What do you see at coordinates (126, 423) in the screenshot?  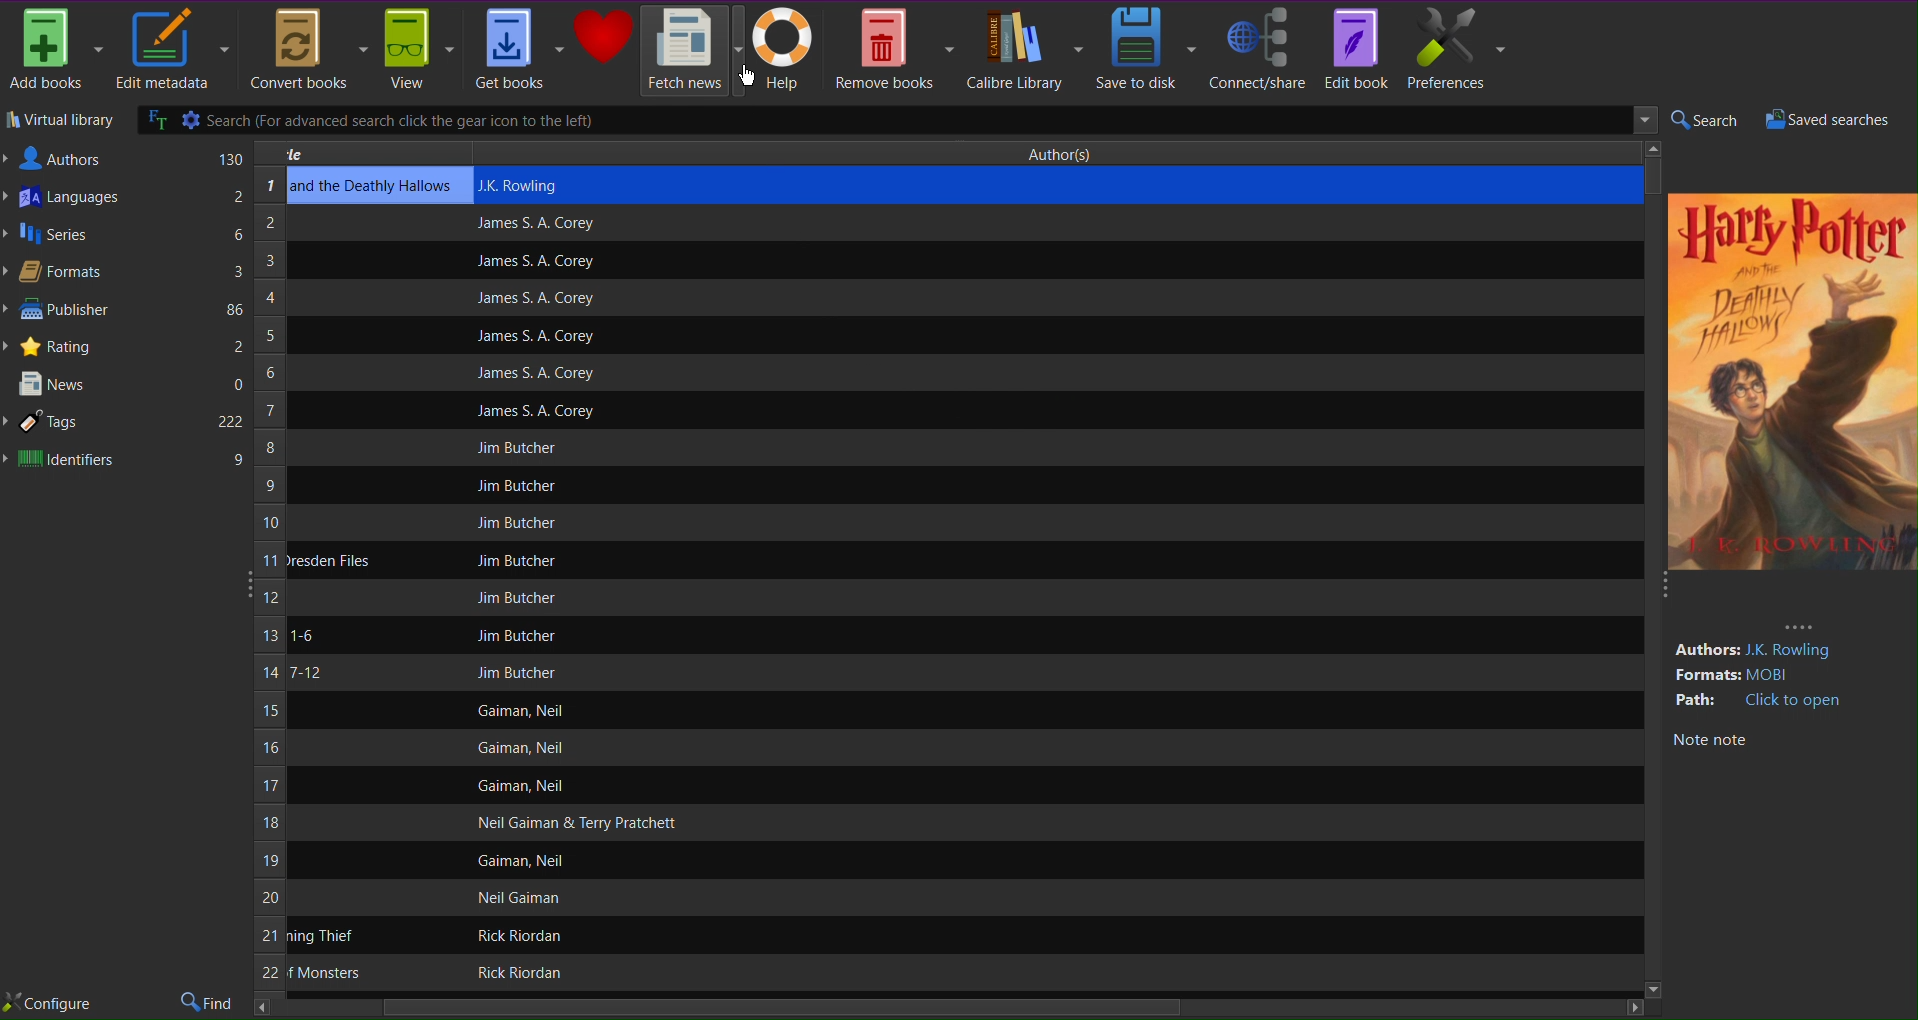 I see `Tags` at bounding box center [126, 423].